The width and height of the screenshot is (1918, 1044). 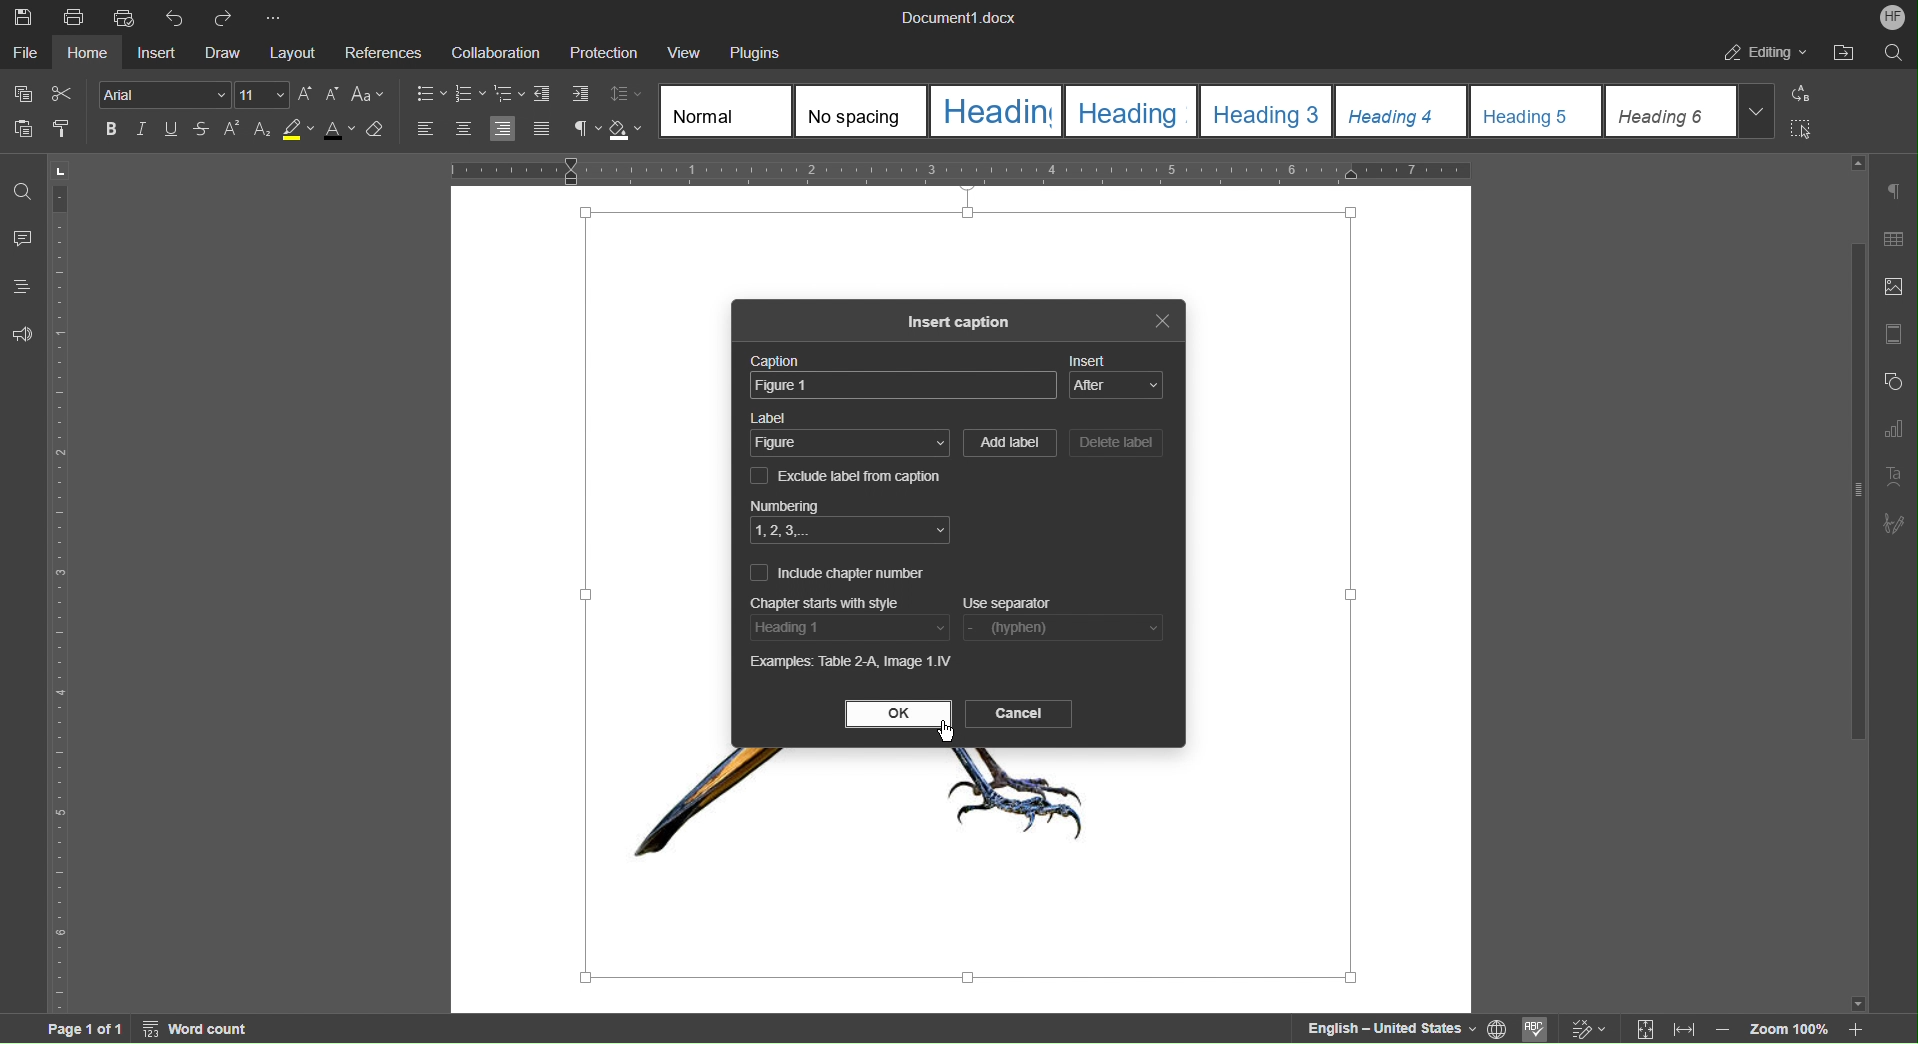 I want to click on Align Center, so click(x=463, y=130).